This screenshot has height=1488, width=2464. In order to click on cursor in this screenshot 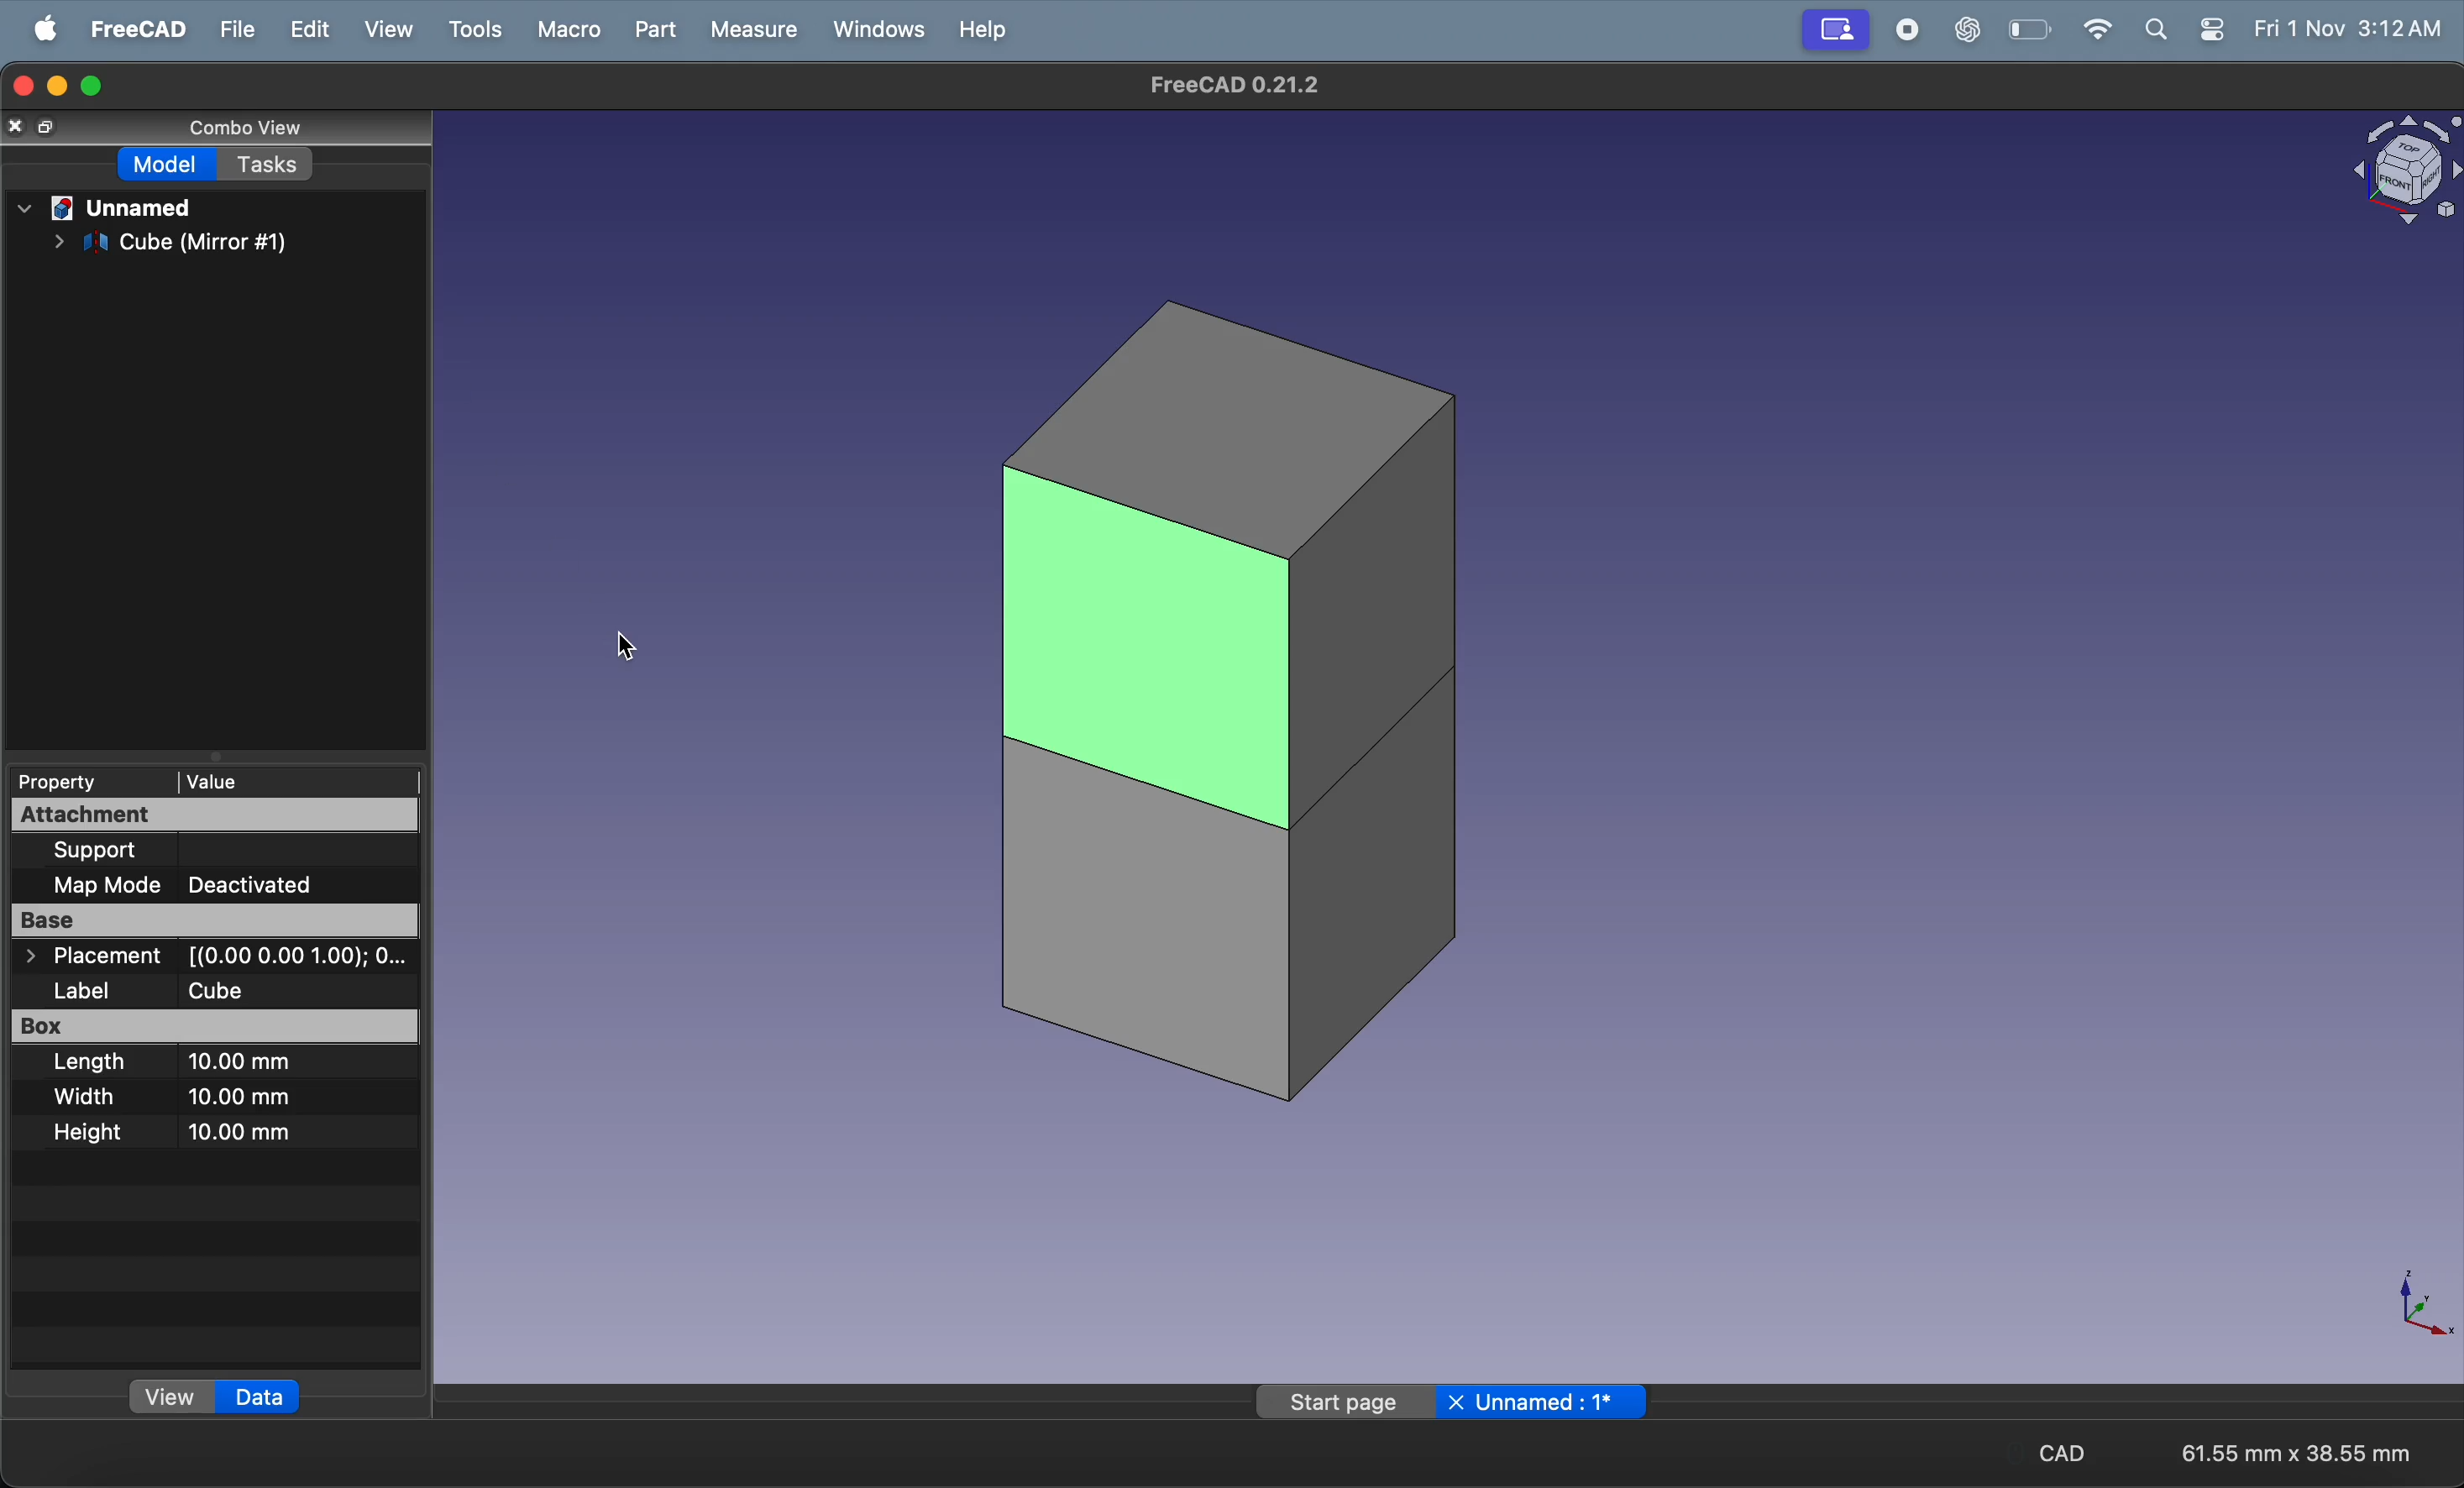, I will do `click(632, 643)`.